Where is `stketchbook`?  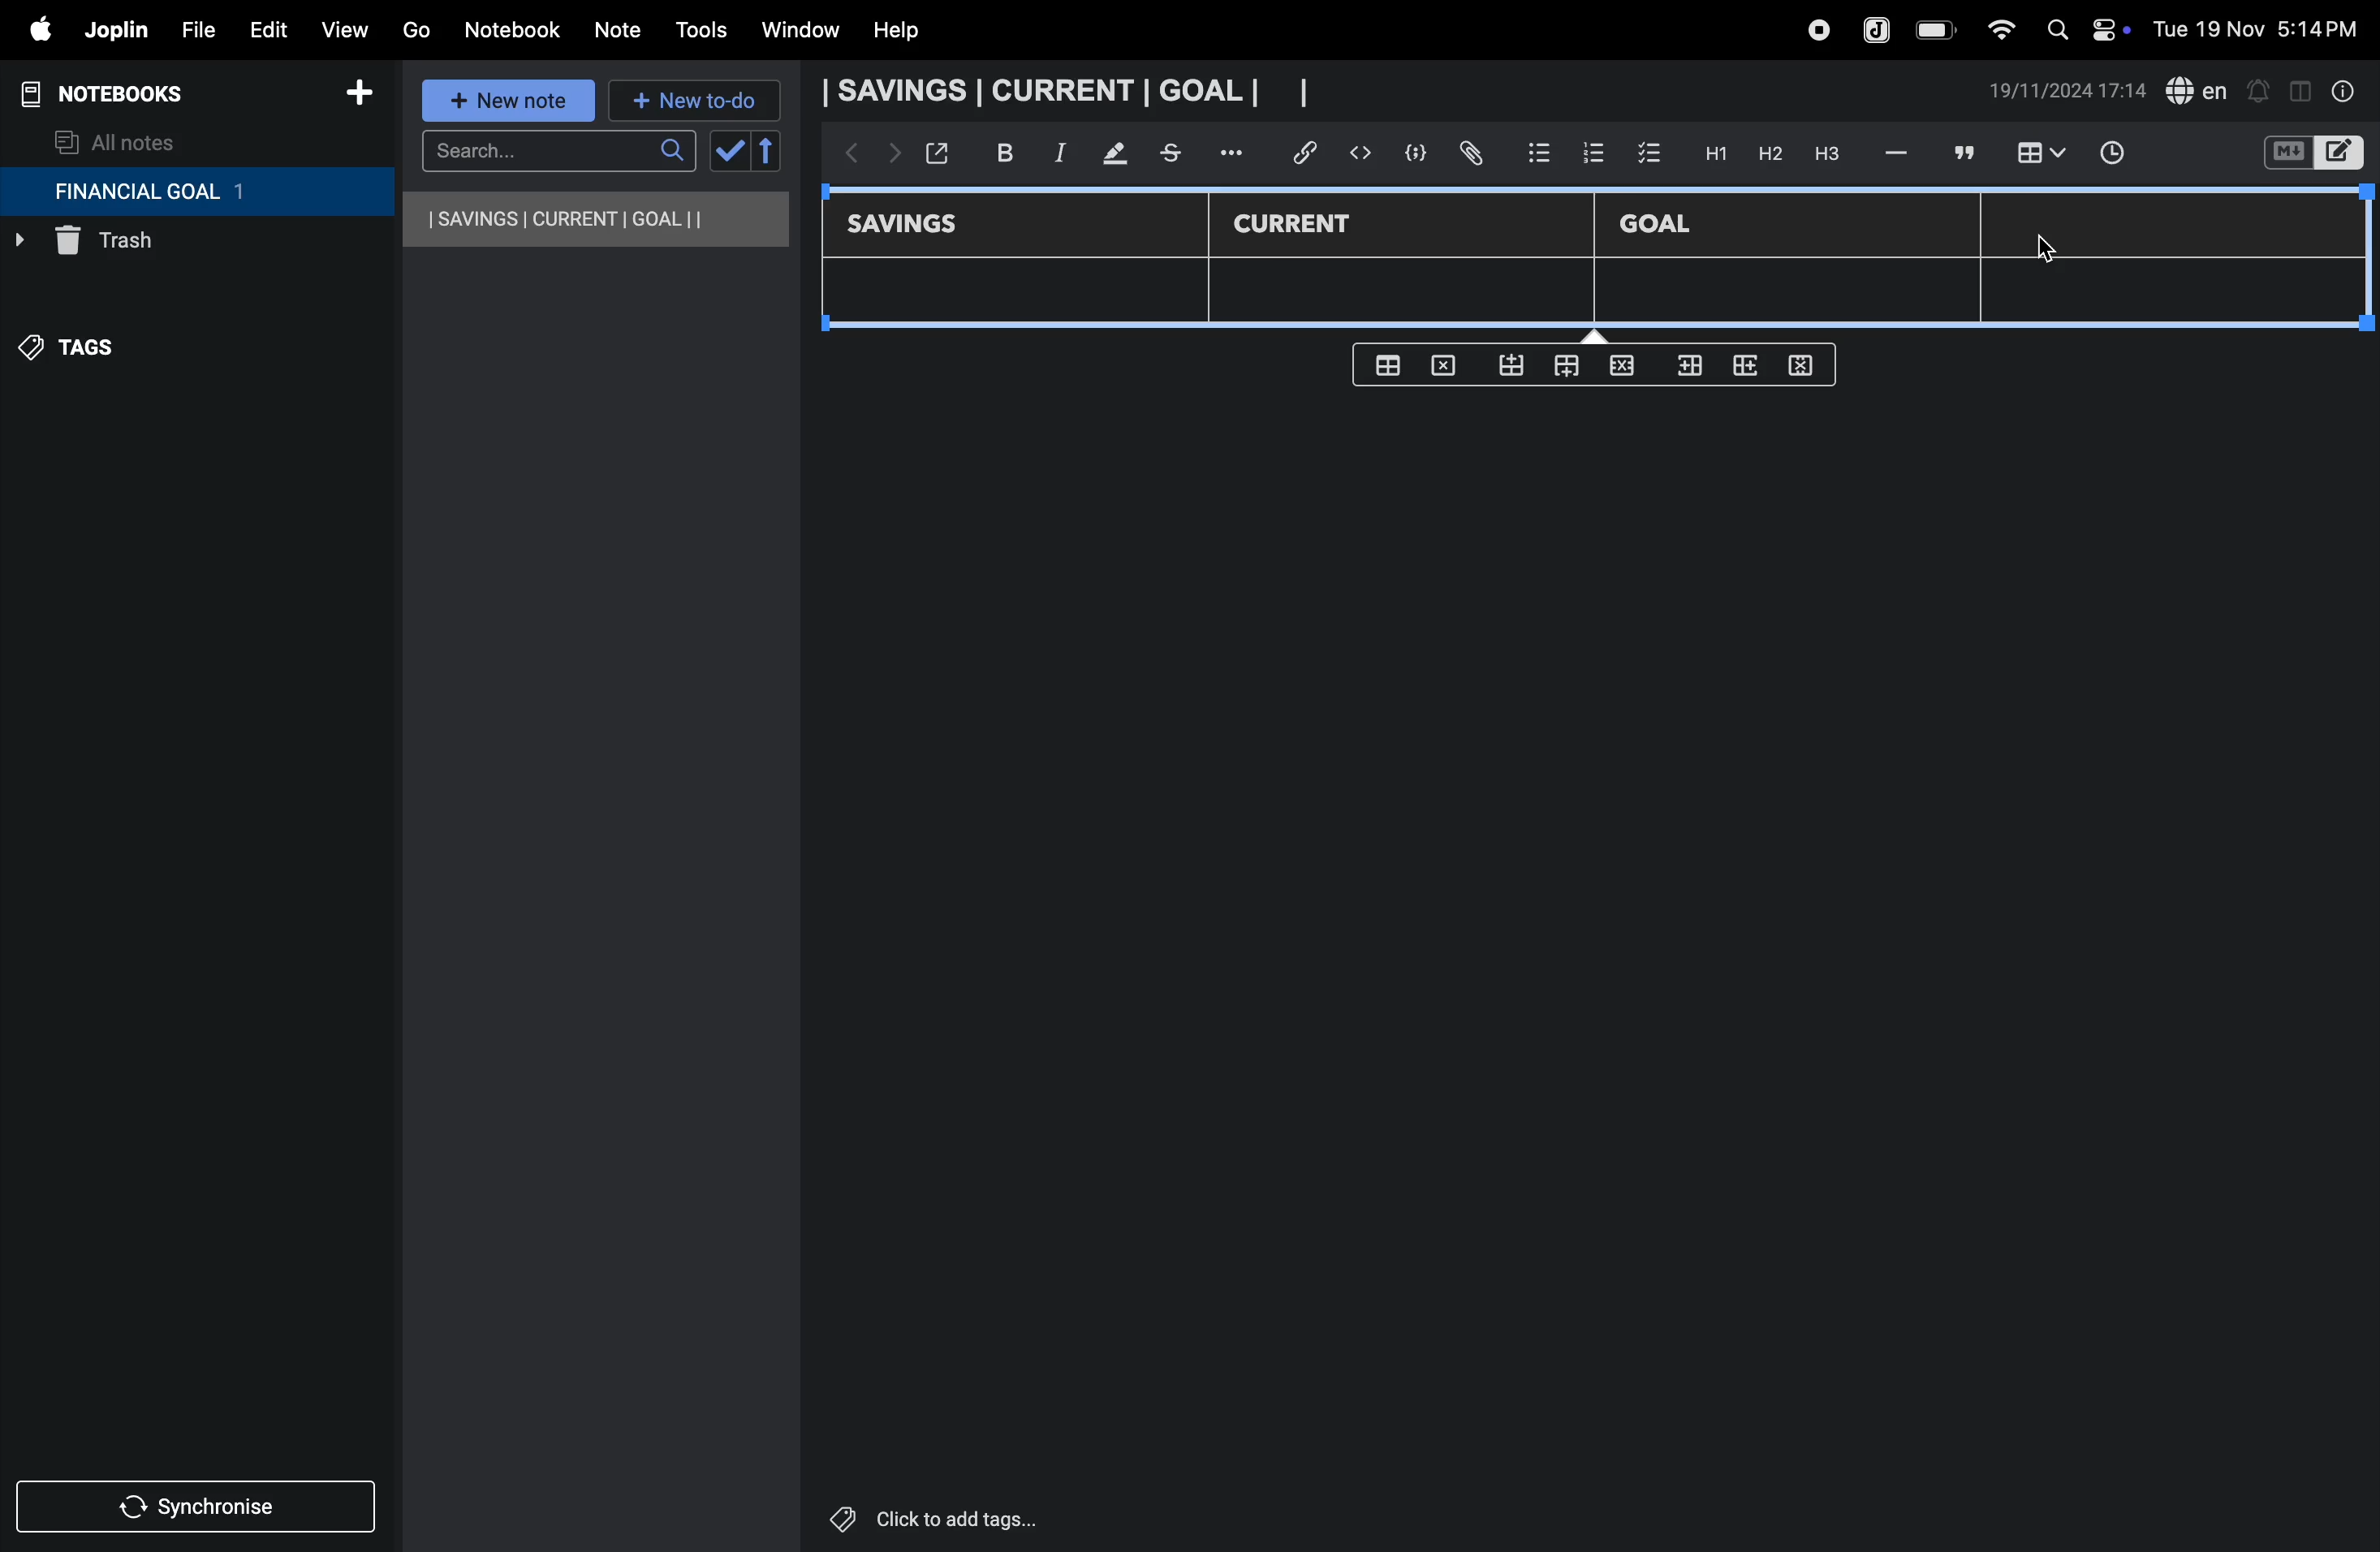
stketchbook is located at coordinates (1173, 156).